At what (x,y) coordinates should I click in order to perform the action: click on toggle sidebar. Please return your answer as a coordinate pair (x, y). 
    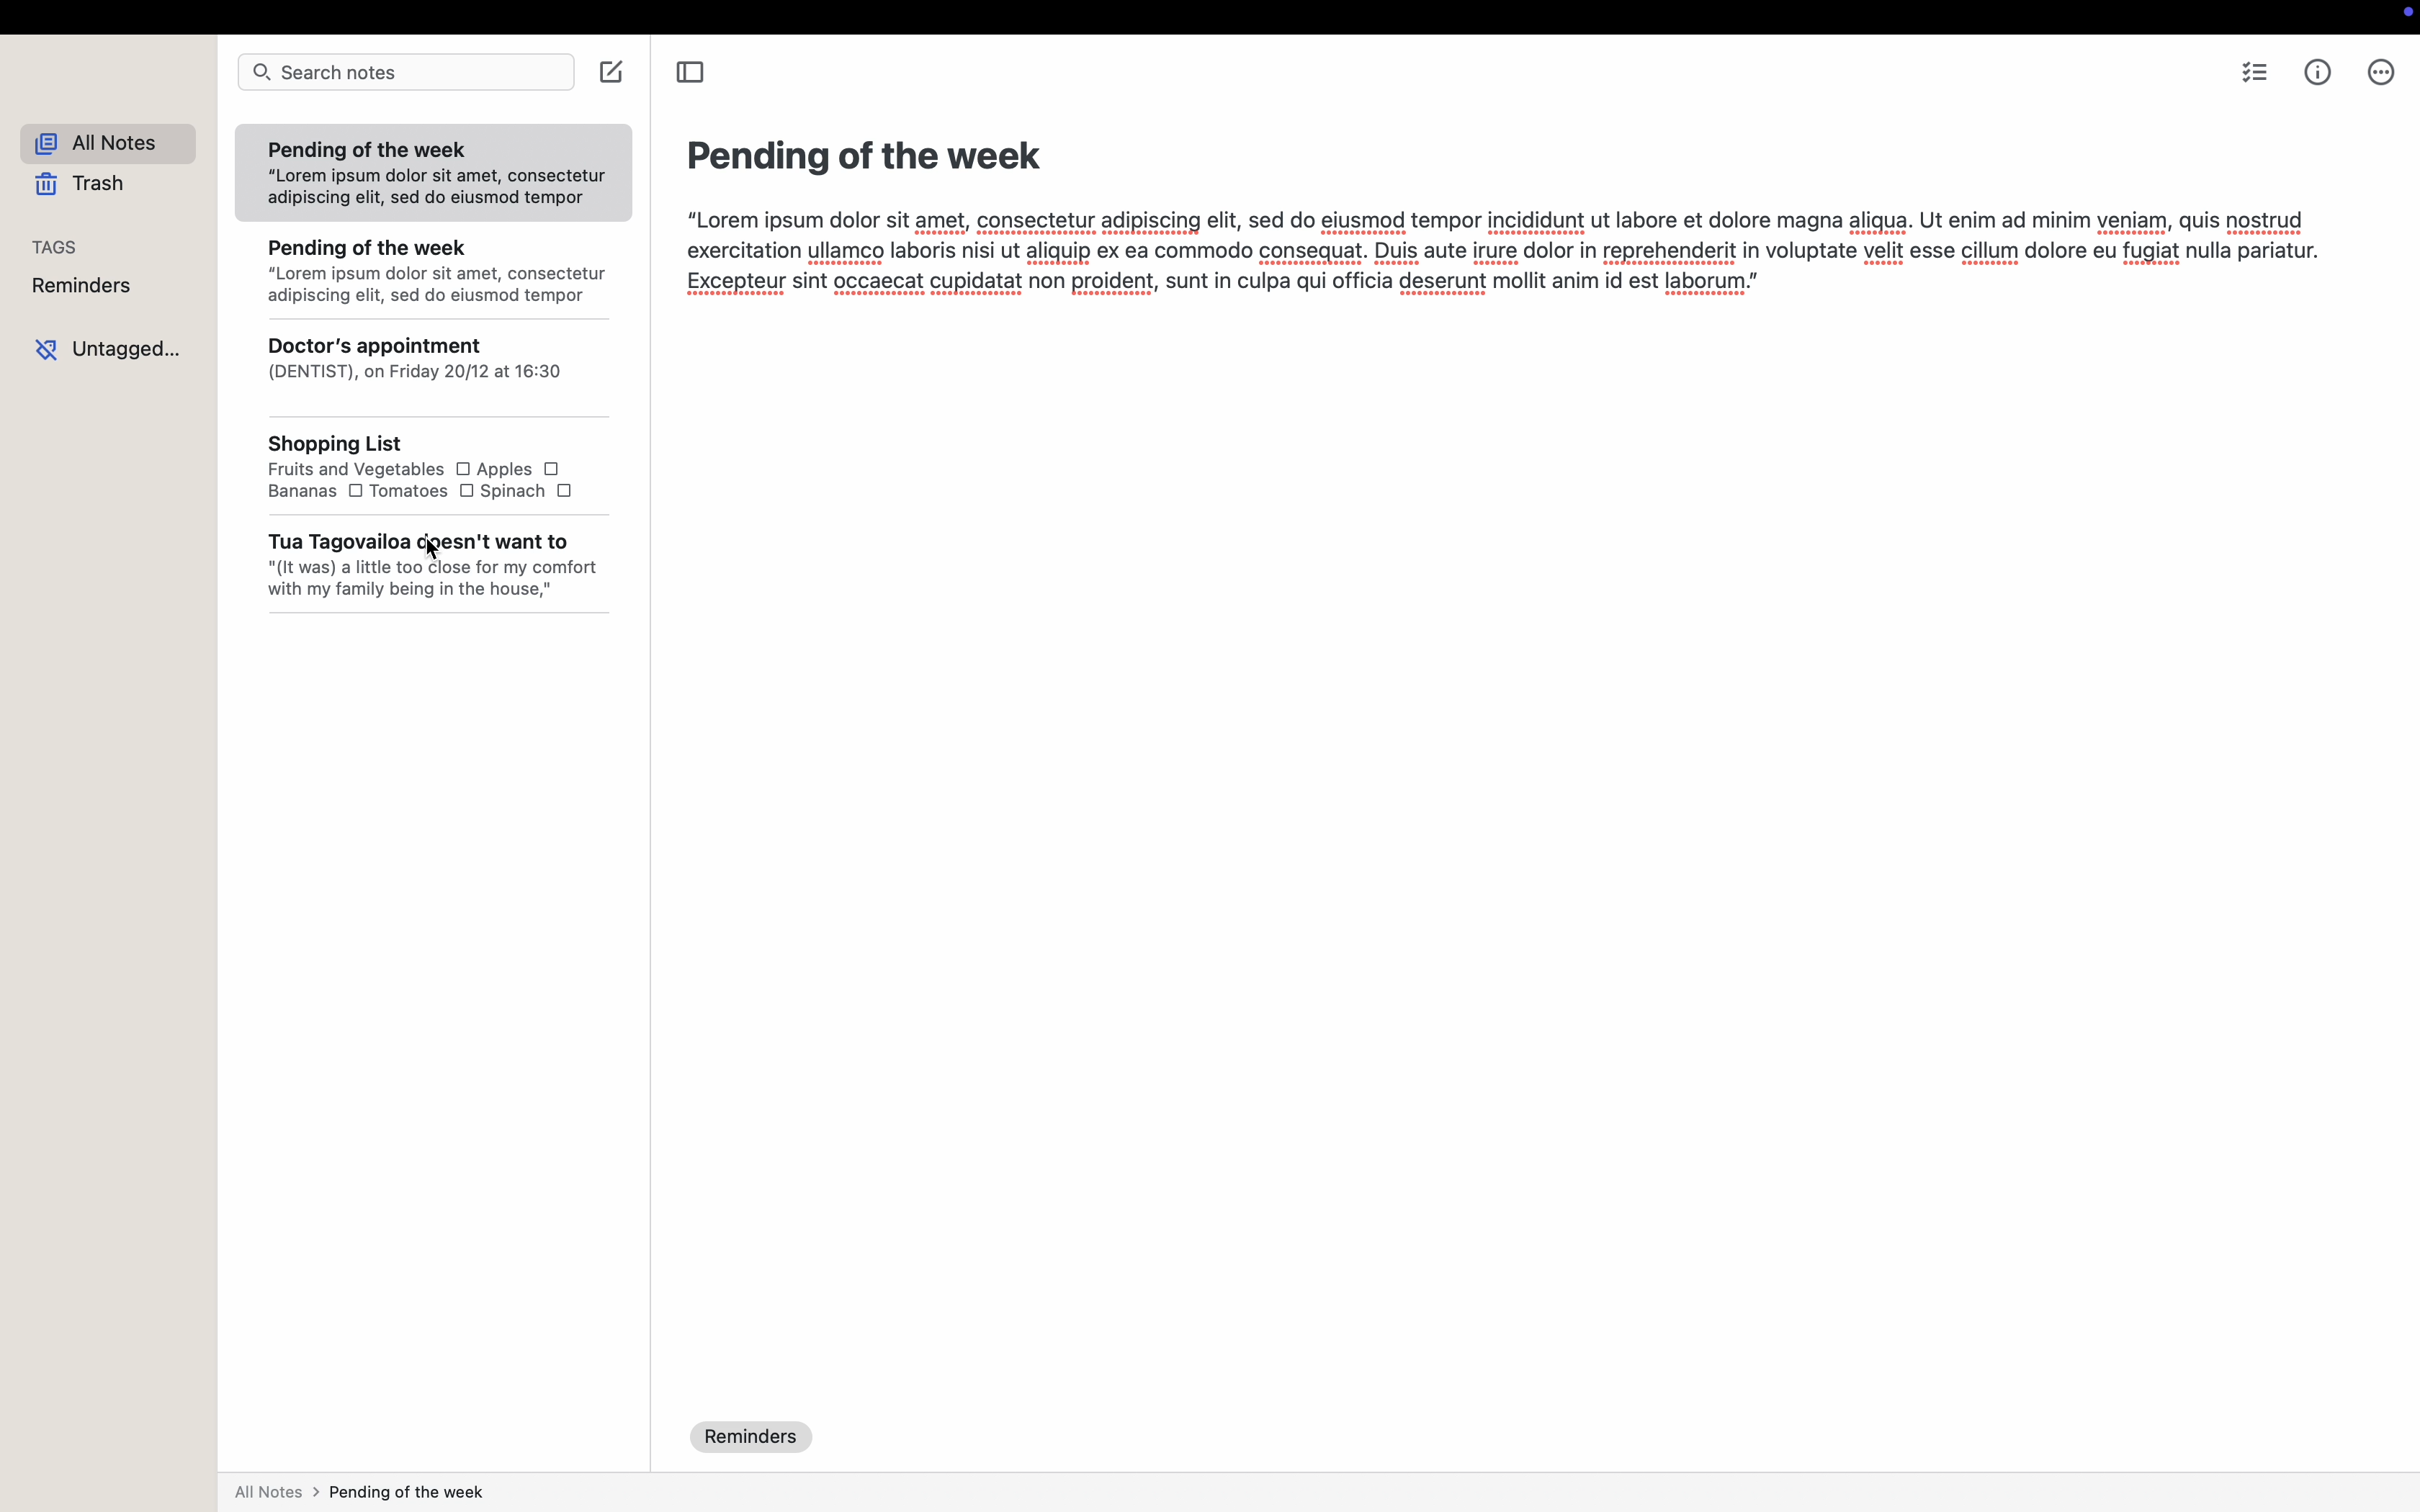
    Looking at the image, I should click on (690, 71).